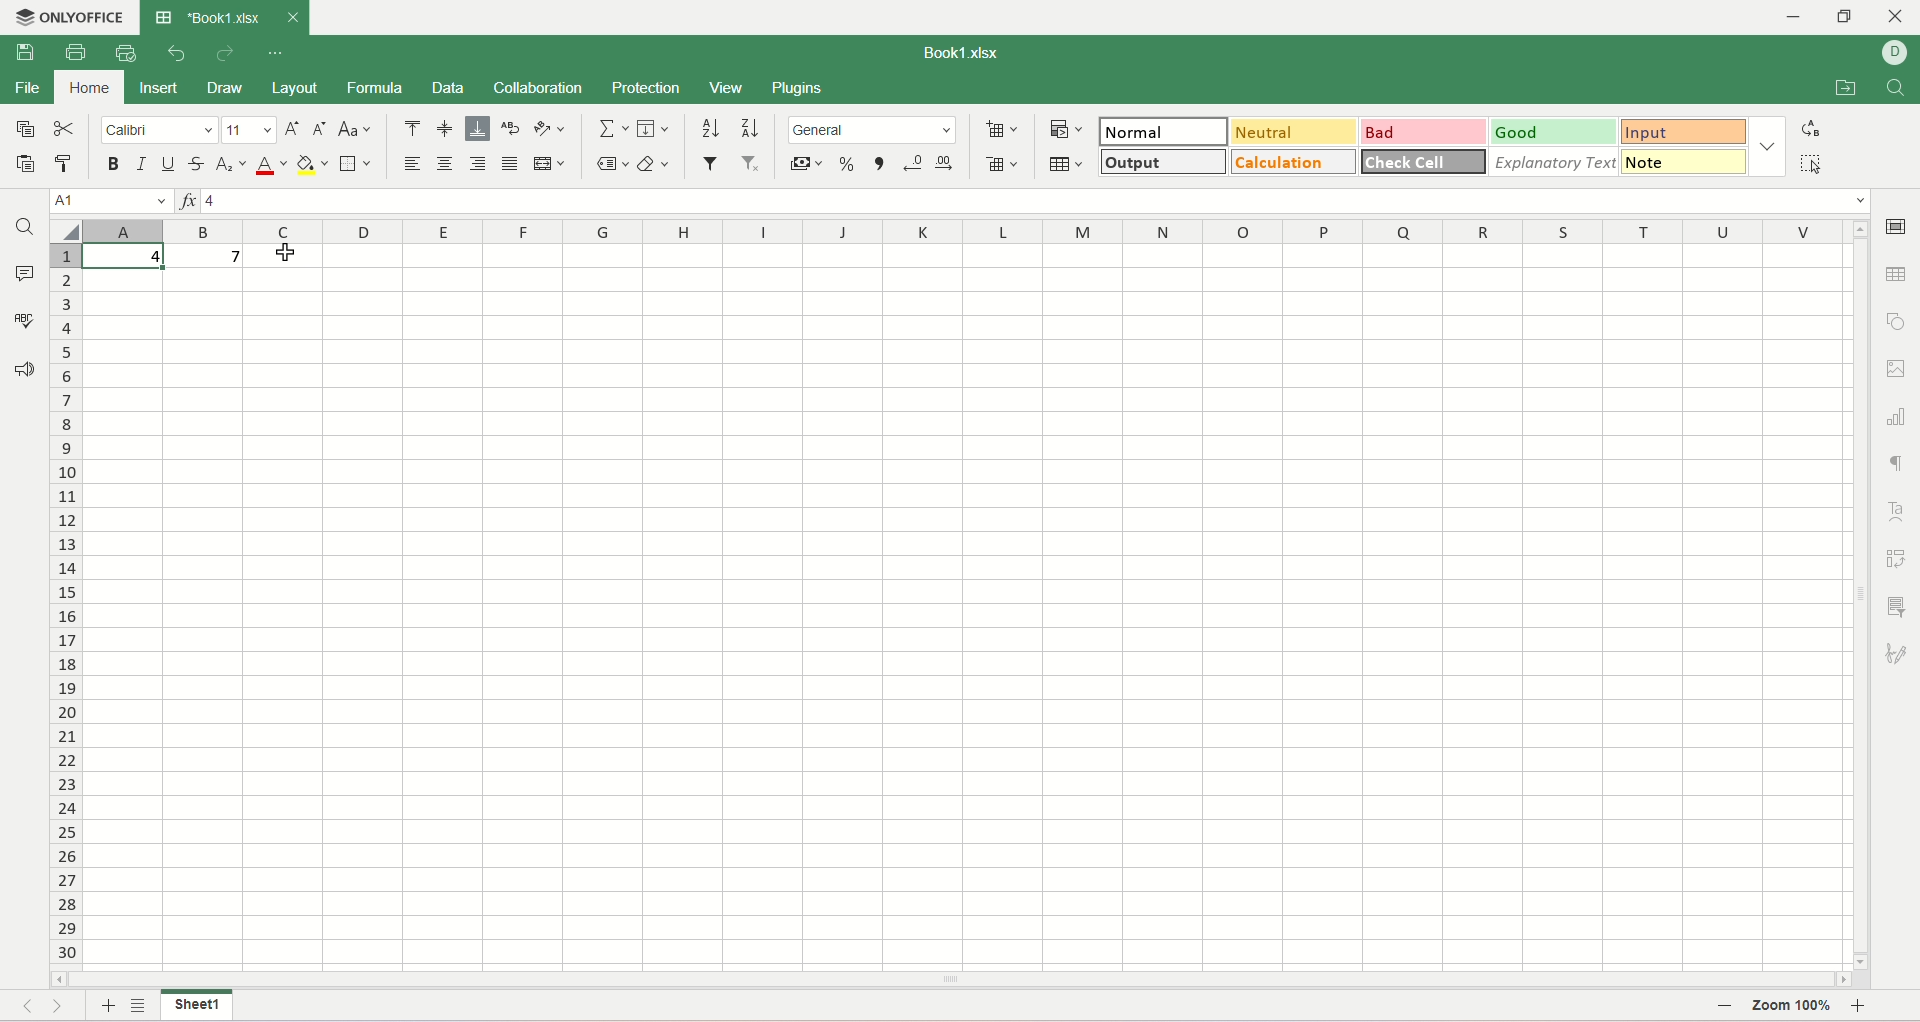  What do you see at coordinates (654, 165) in the screenshot?
I see `clear` at bounding box center [654, 165].